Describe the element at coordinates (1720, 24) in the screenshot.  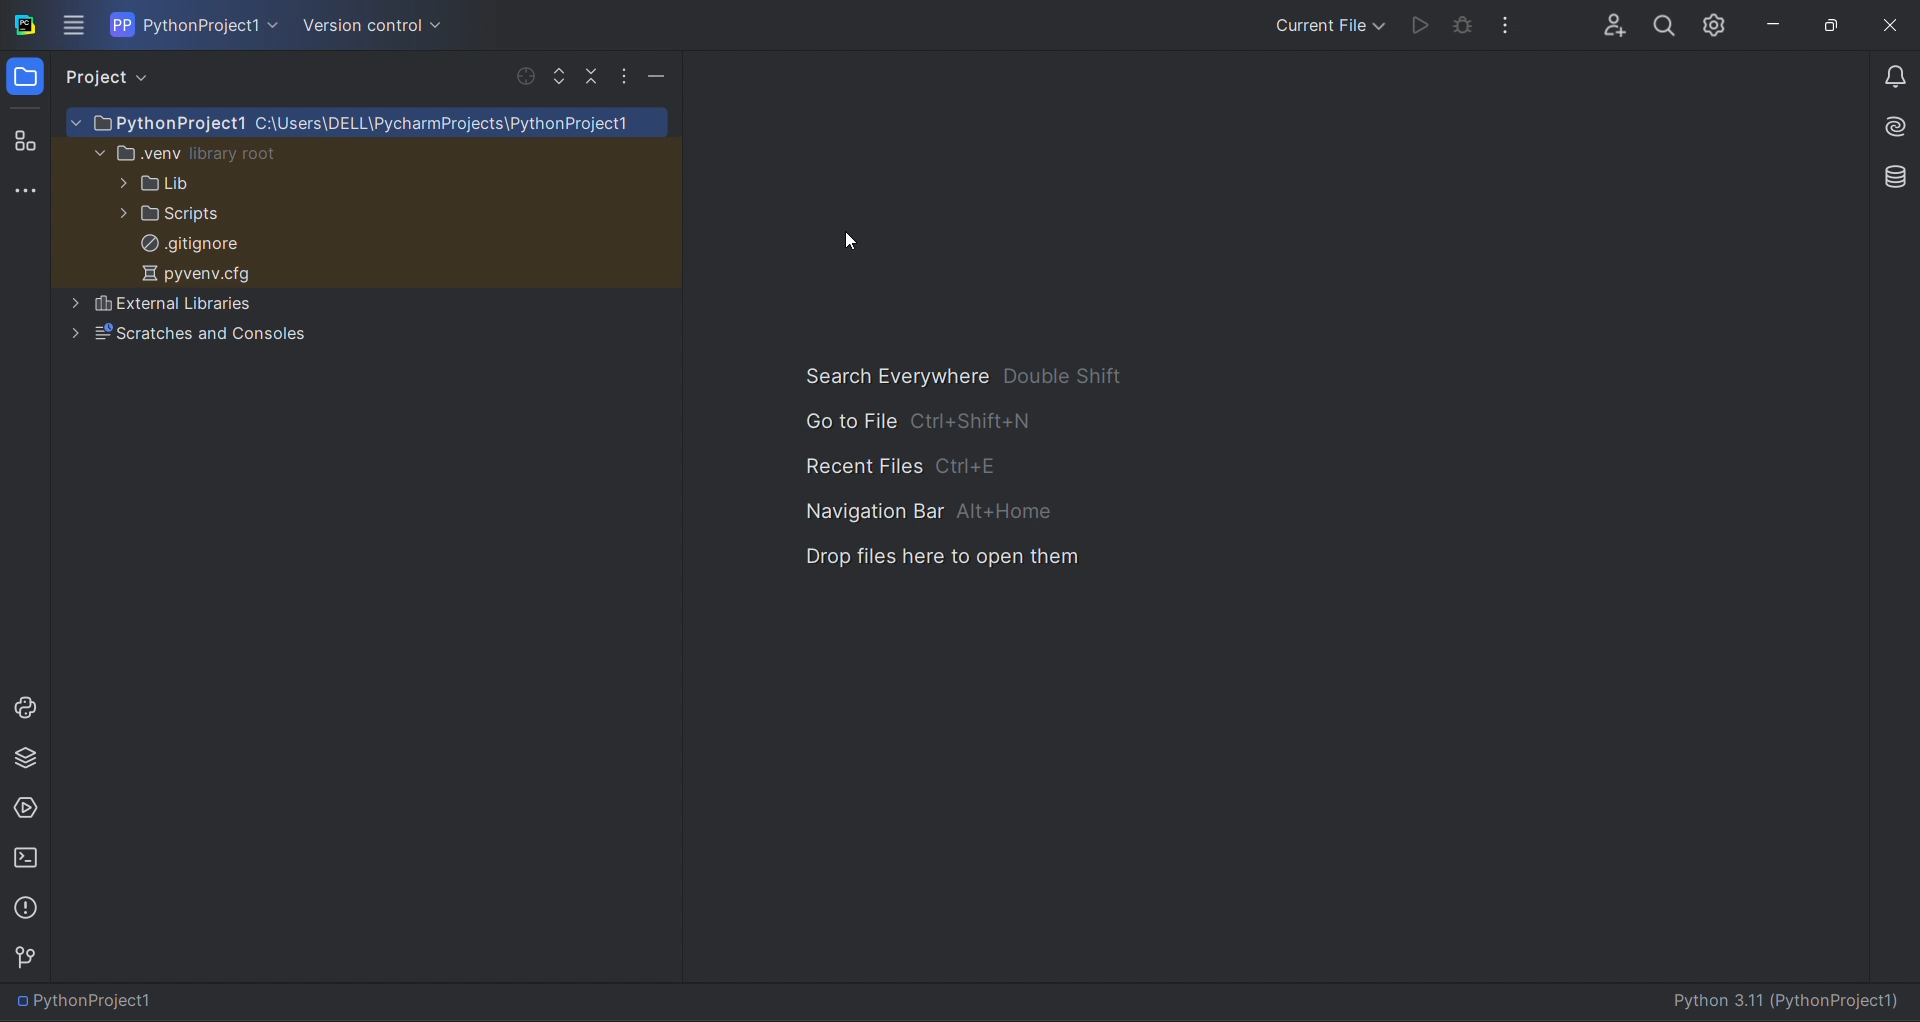
I see `sttings` at that location.